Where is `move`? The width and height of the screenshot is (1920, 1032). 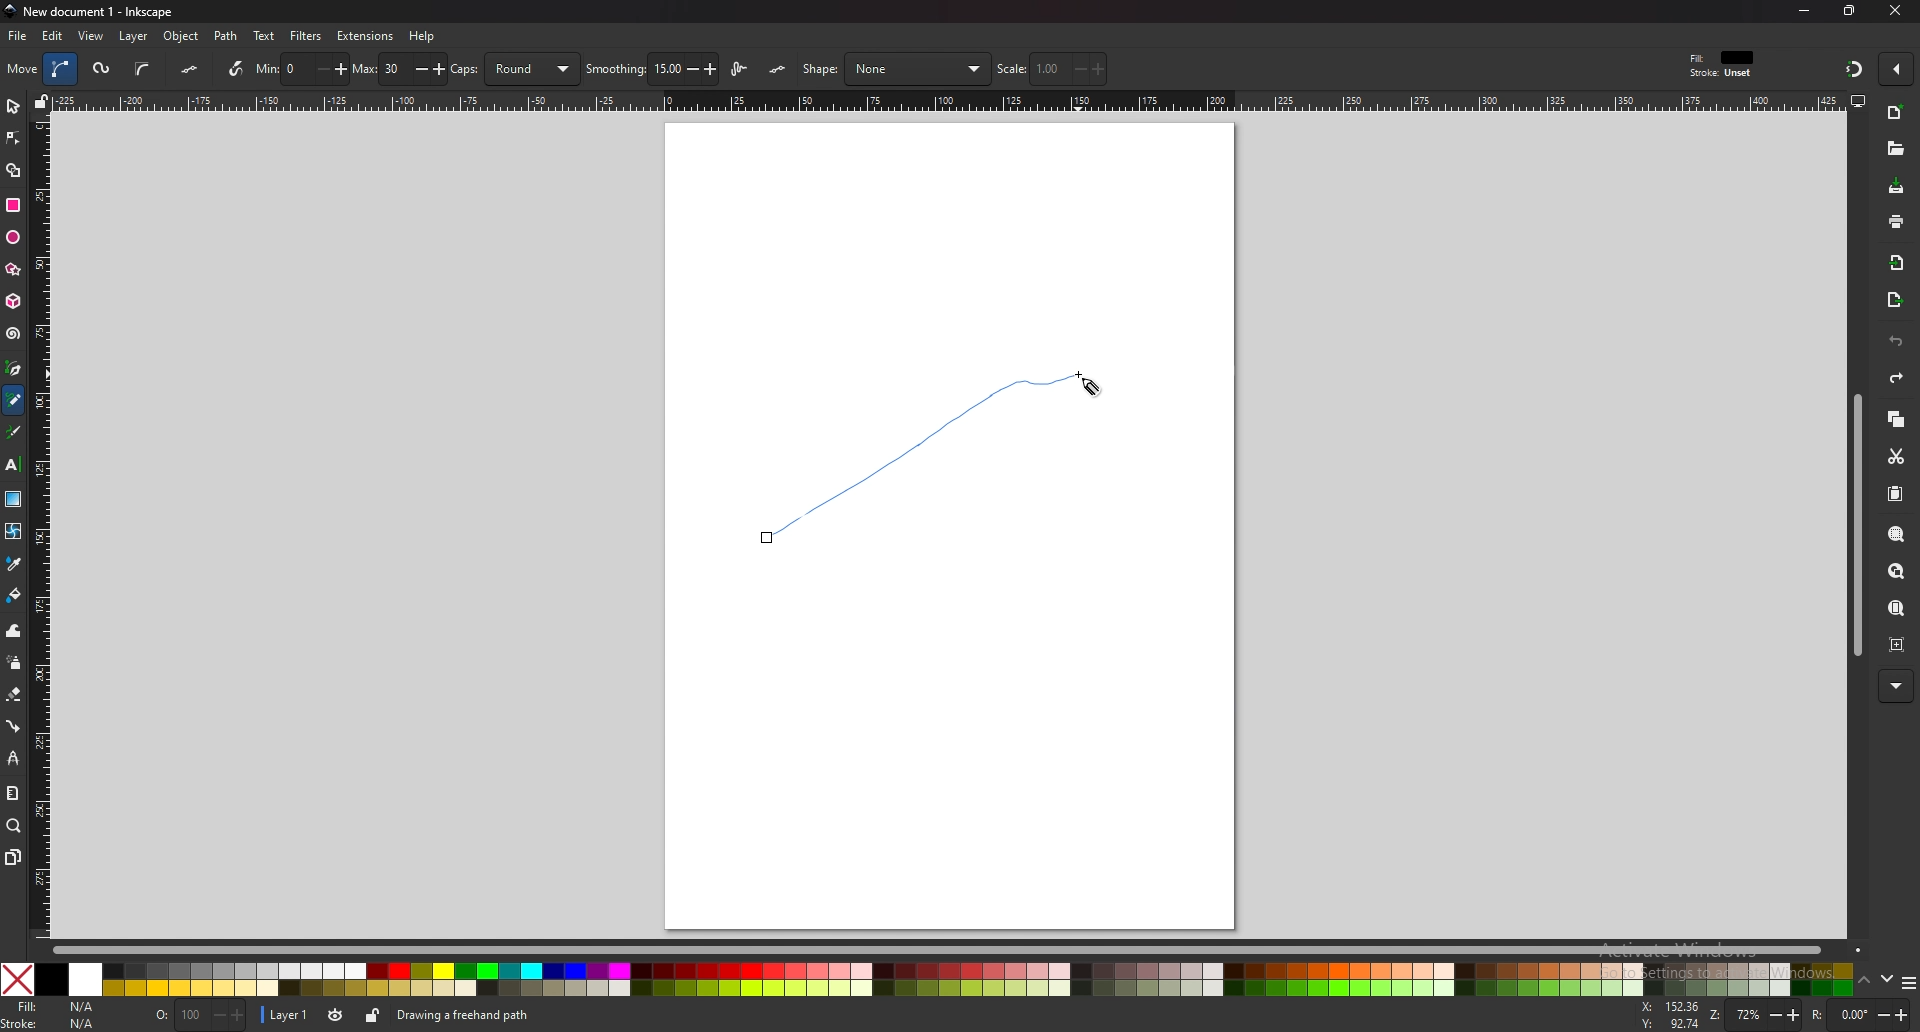
move is located at coordinates (21, 68).